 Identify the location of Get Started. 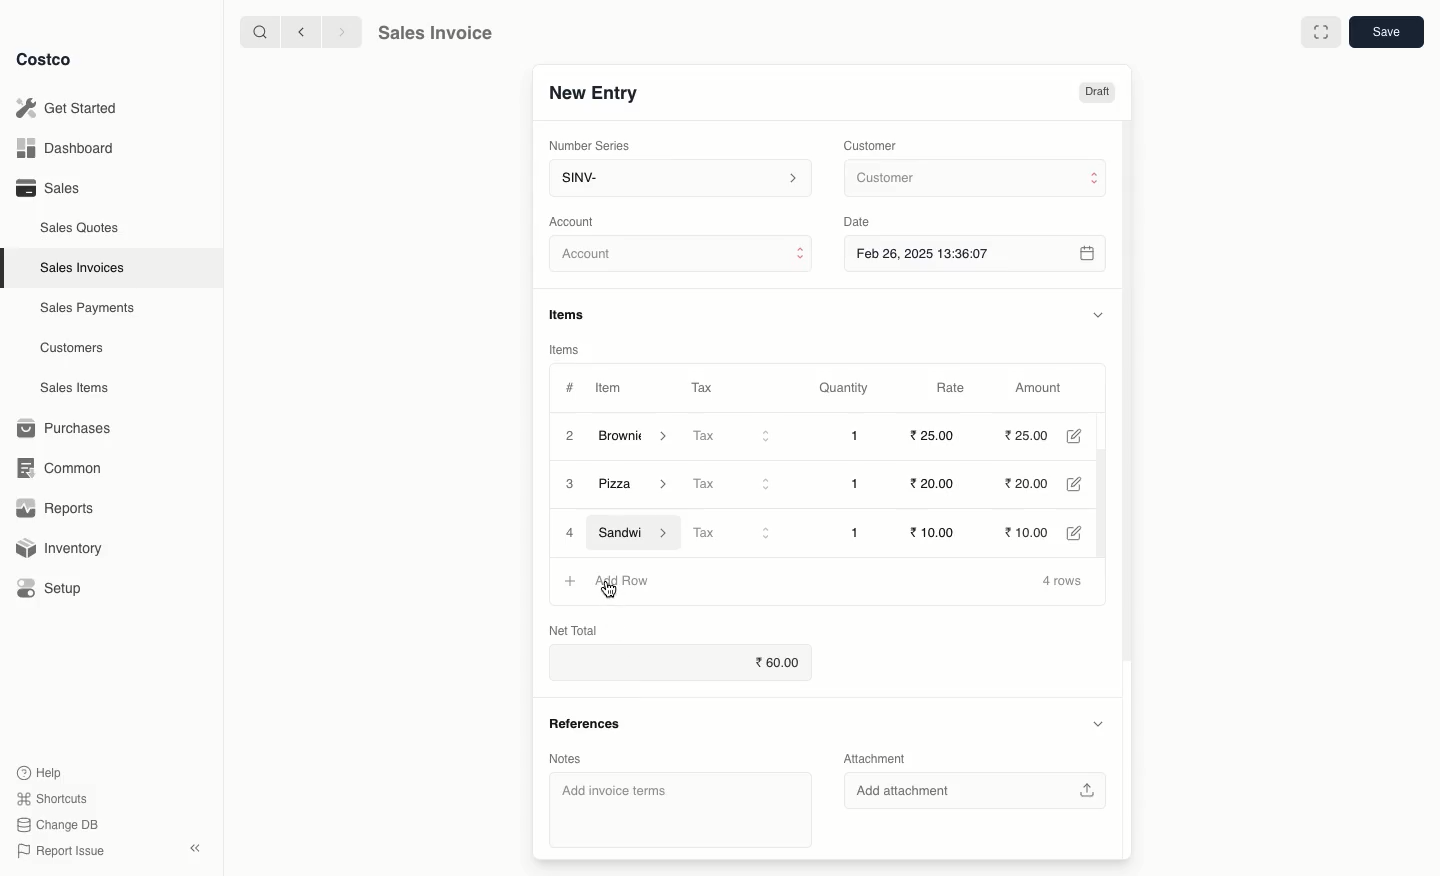
(66, 107).